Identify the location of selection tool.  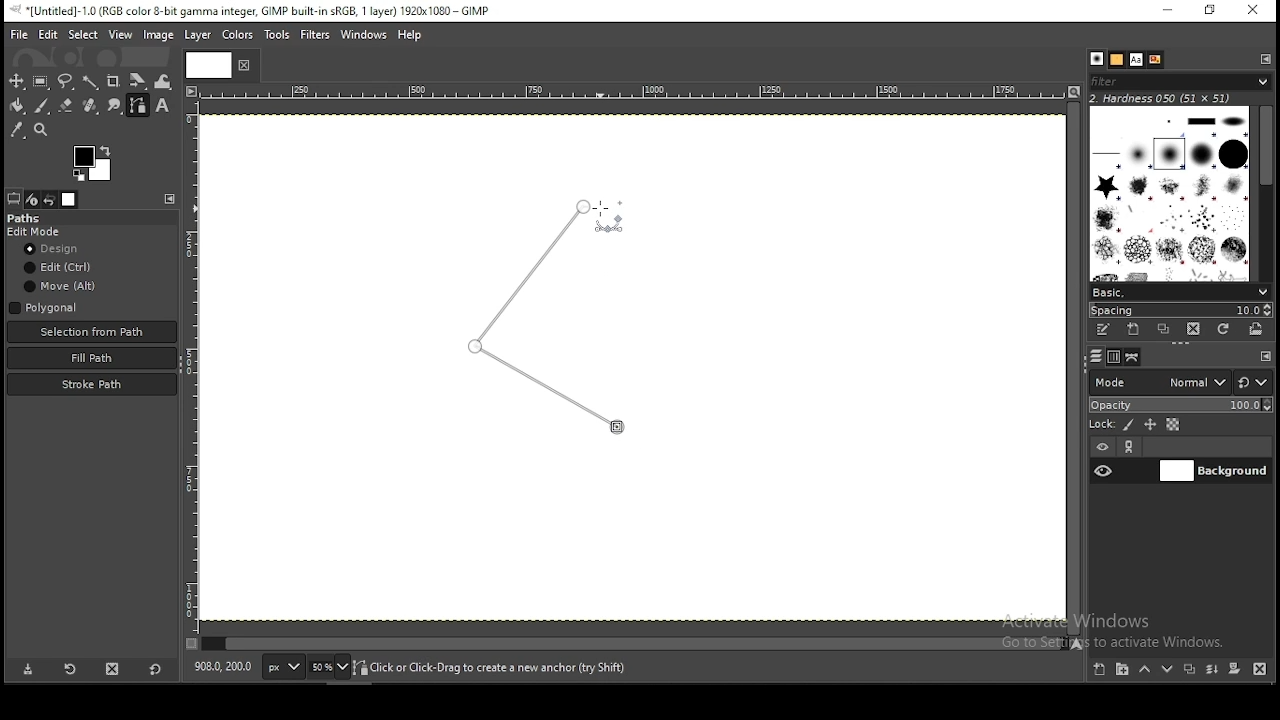
(14, 81).